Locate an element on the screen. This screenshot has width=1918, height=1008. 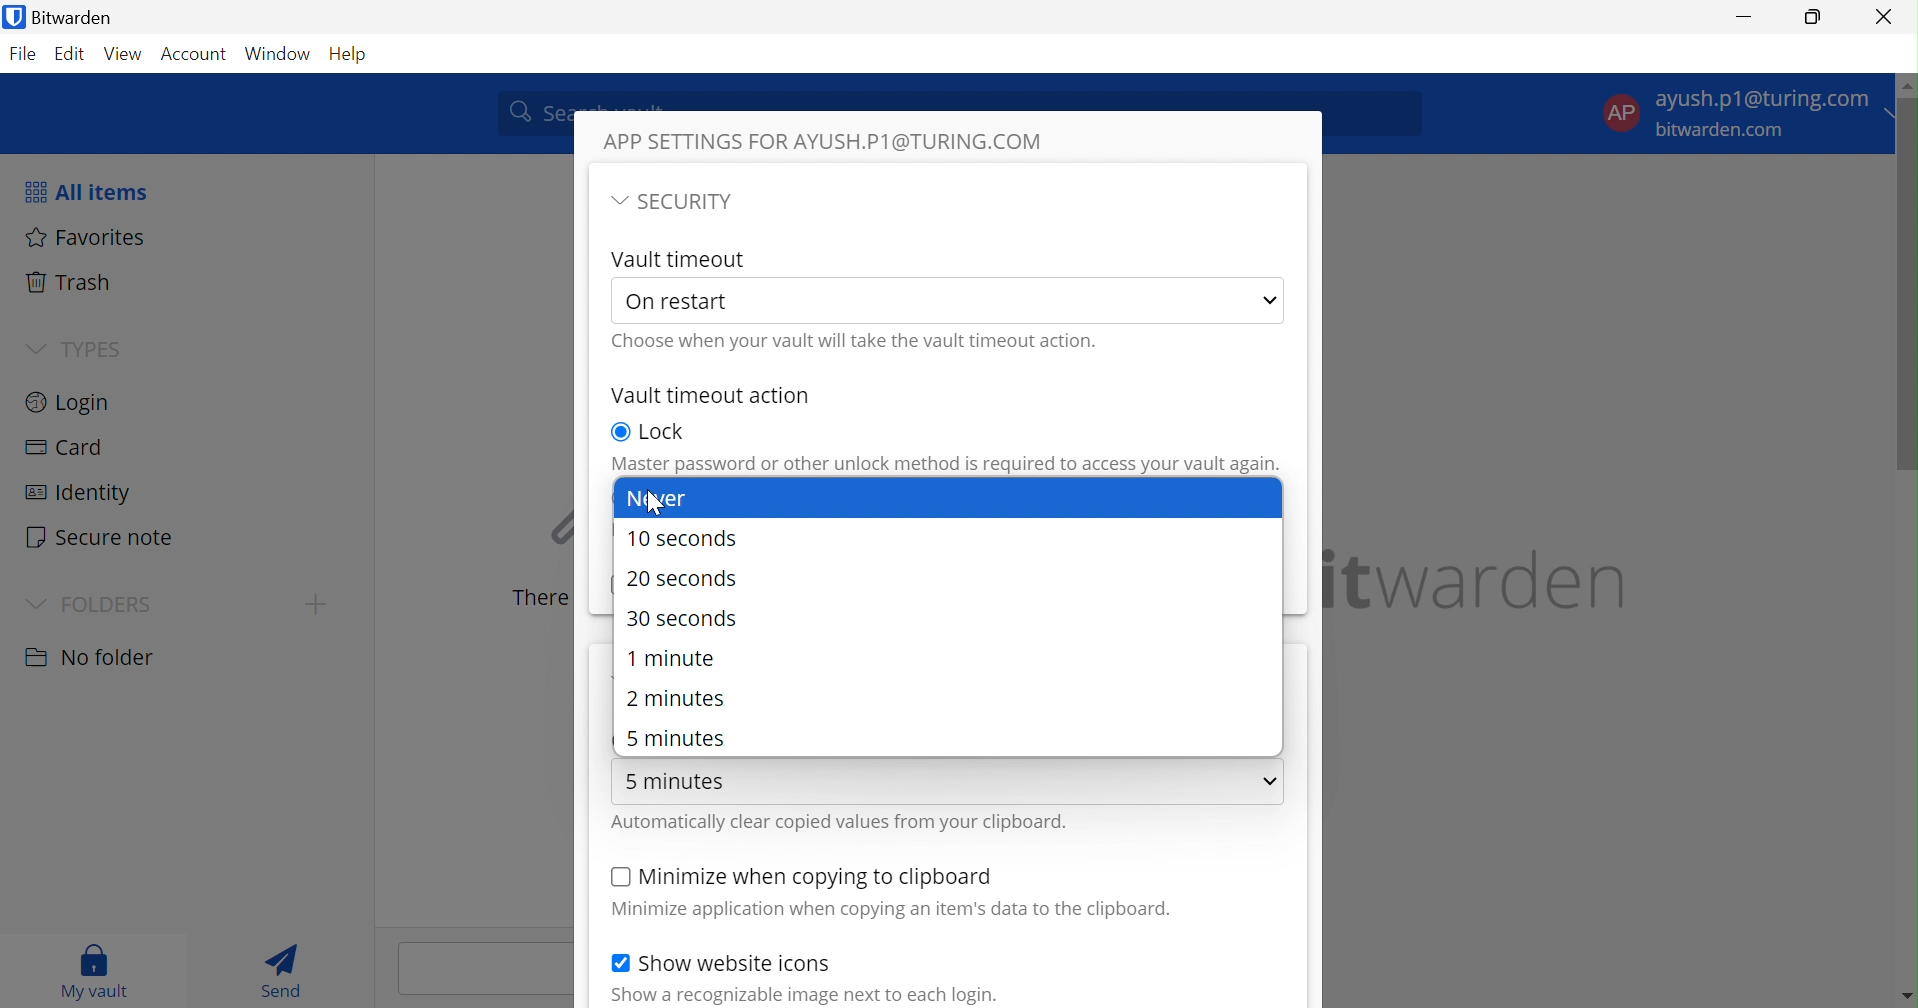
On restart is located at coordinates (686, 302).